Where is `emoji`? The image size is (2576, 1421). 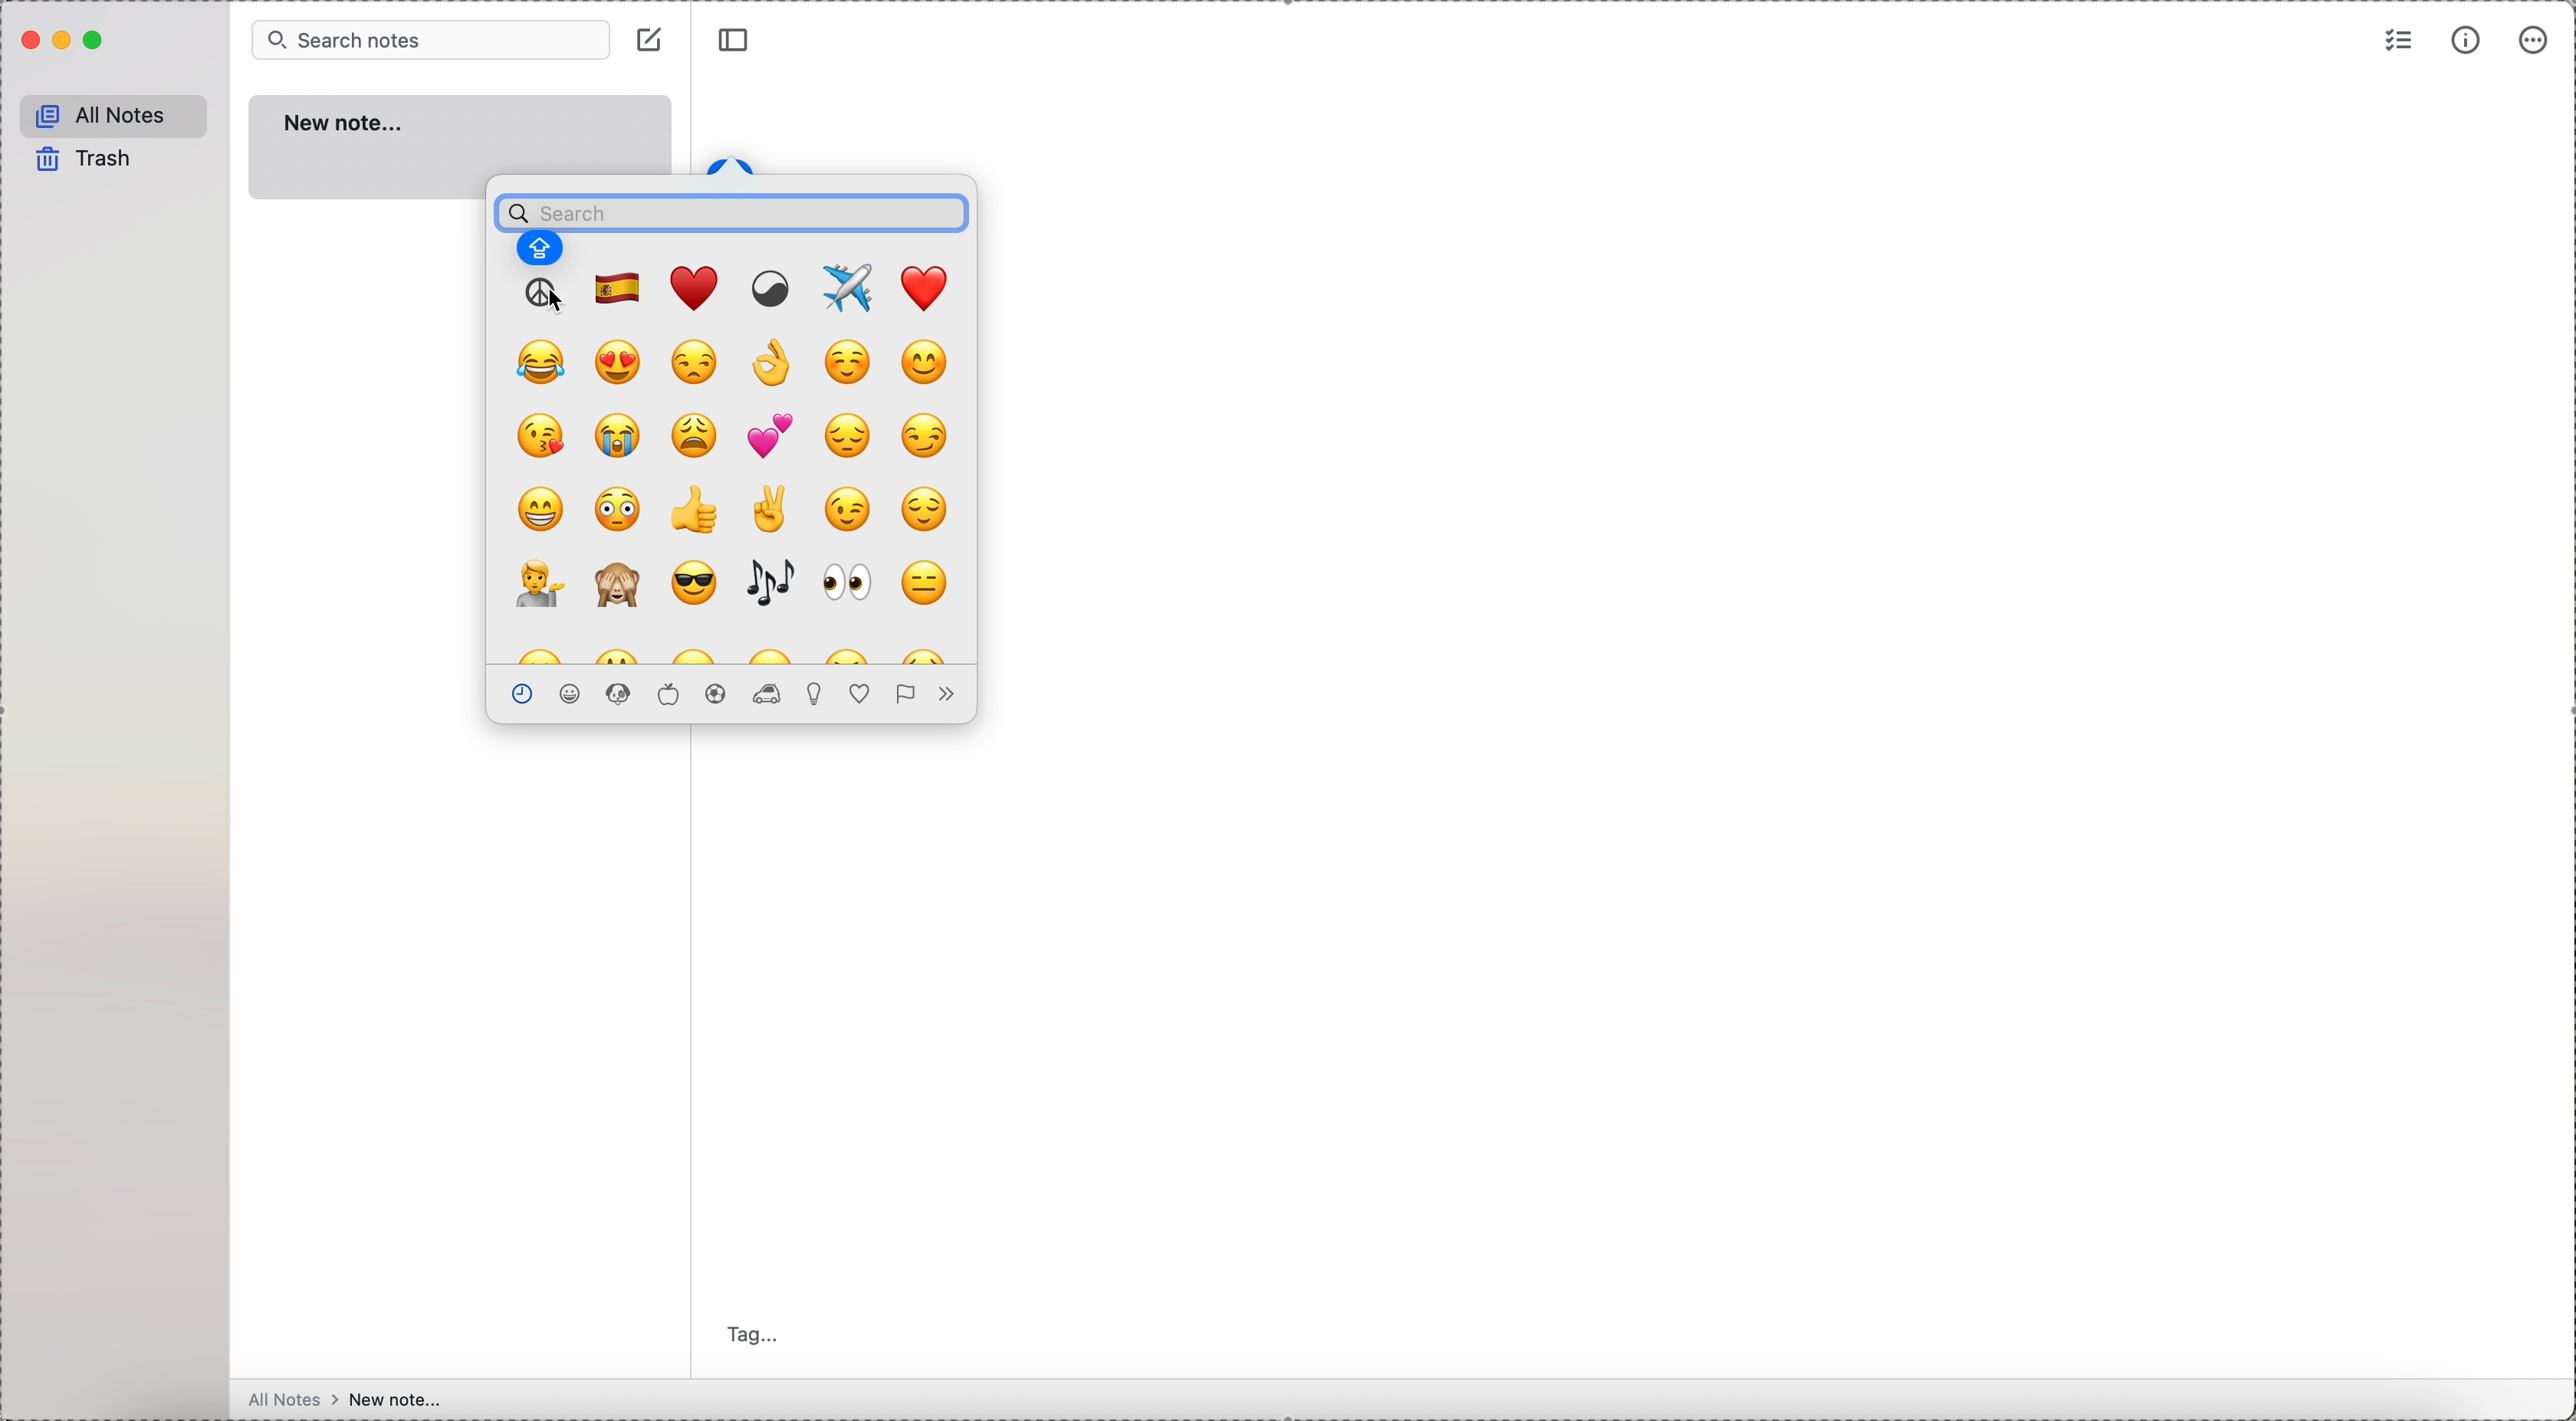
emoji is located at coordinates (849, 439).